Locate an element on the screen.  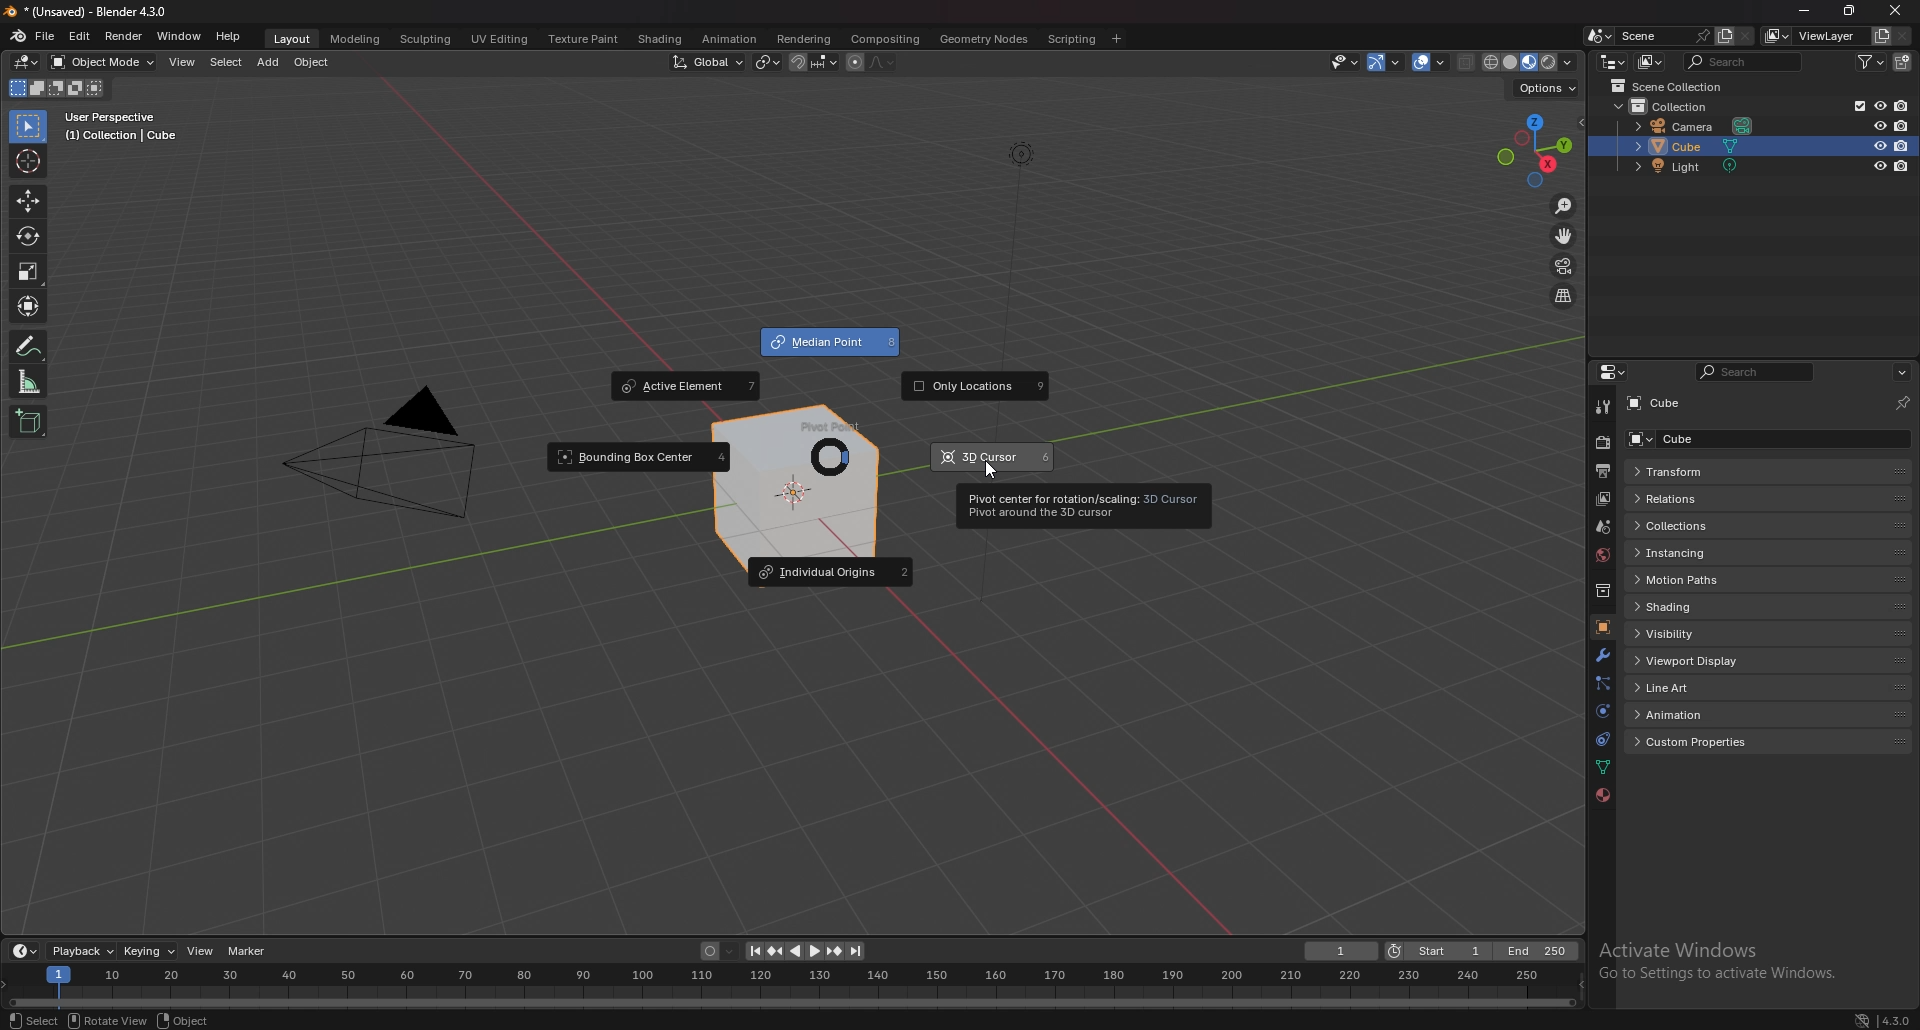
material is located at coordinates (1600, 796).